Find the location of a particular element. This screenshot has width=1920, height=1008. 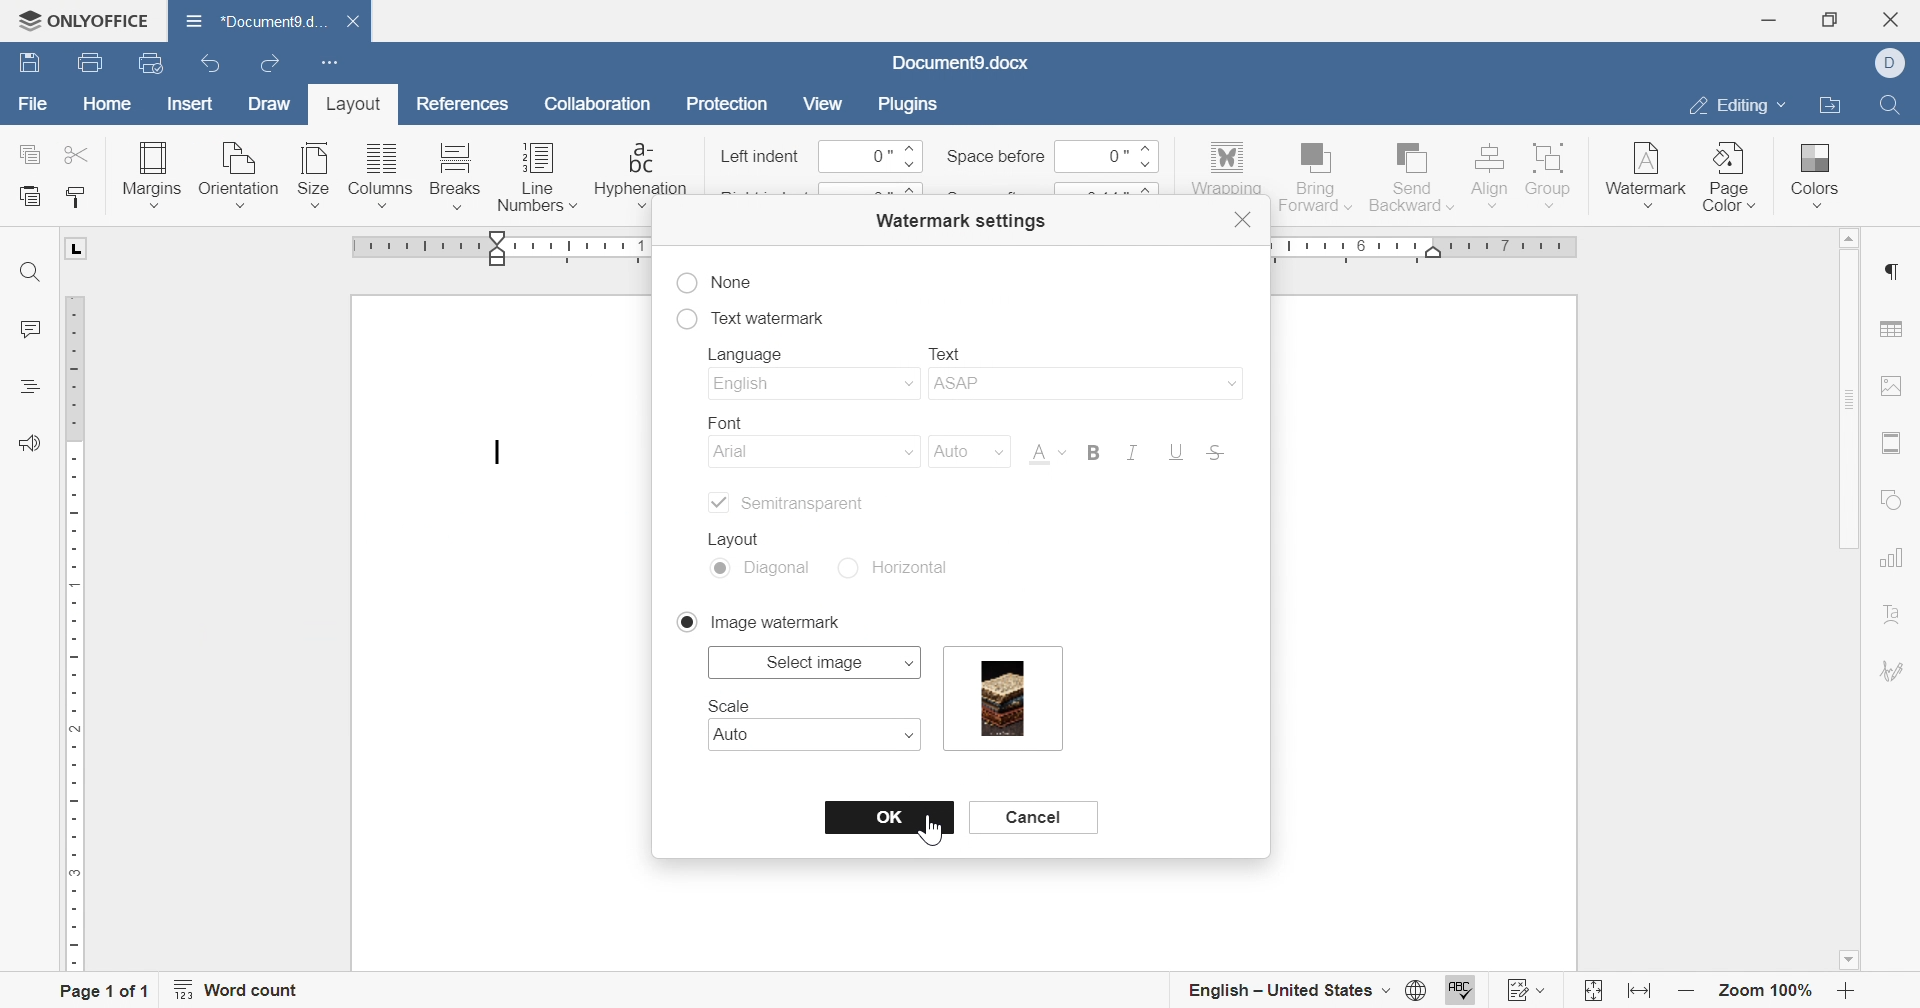

track changes is located at coordinates (1528, 990).